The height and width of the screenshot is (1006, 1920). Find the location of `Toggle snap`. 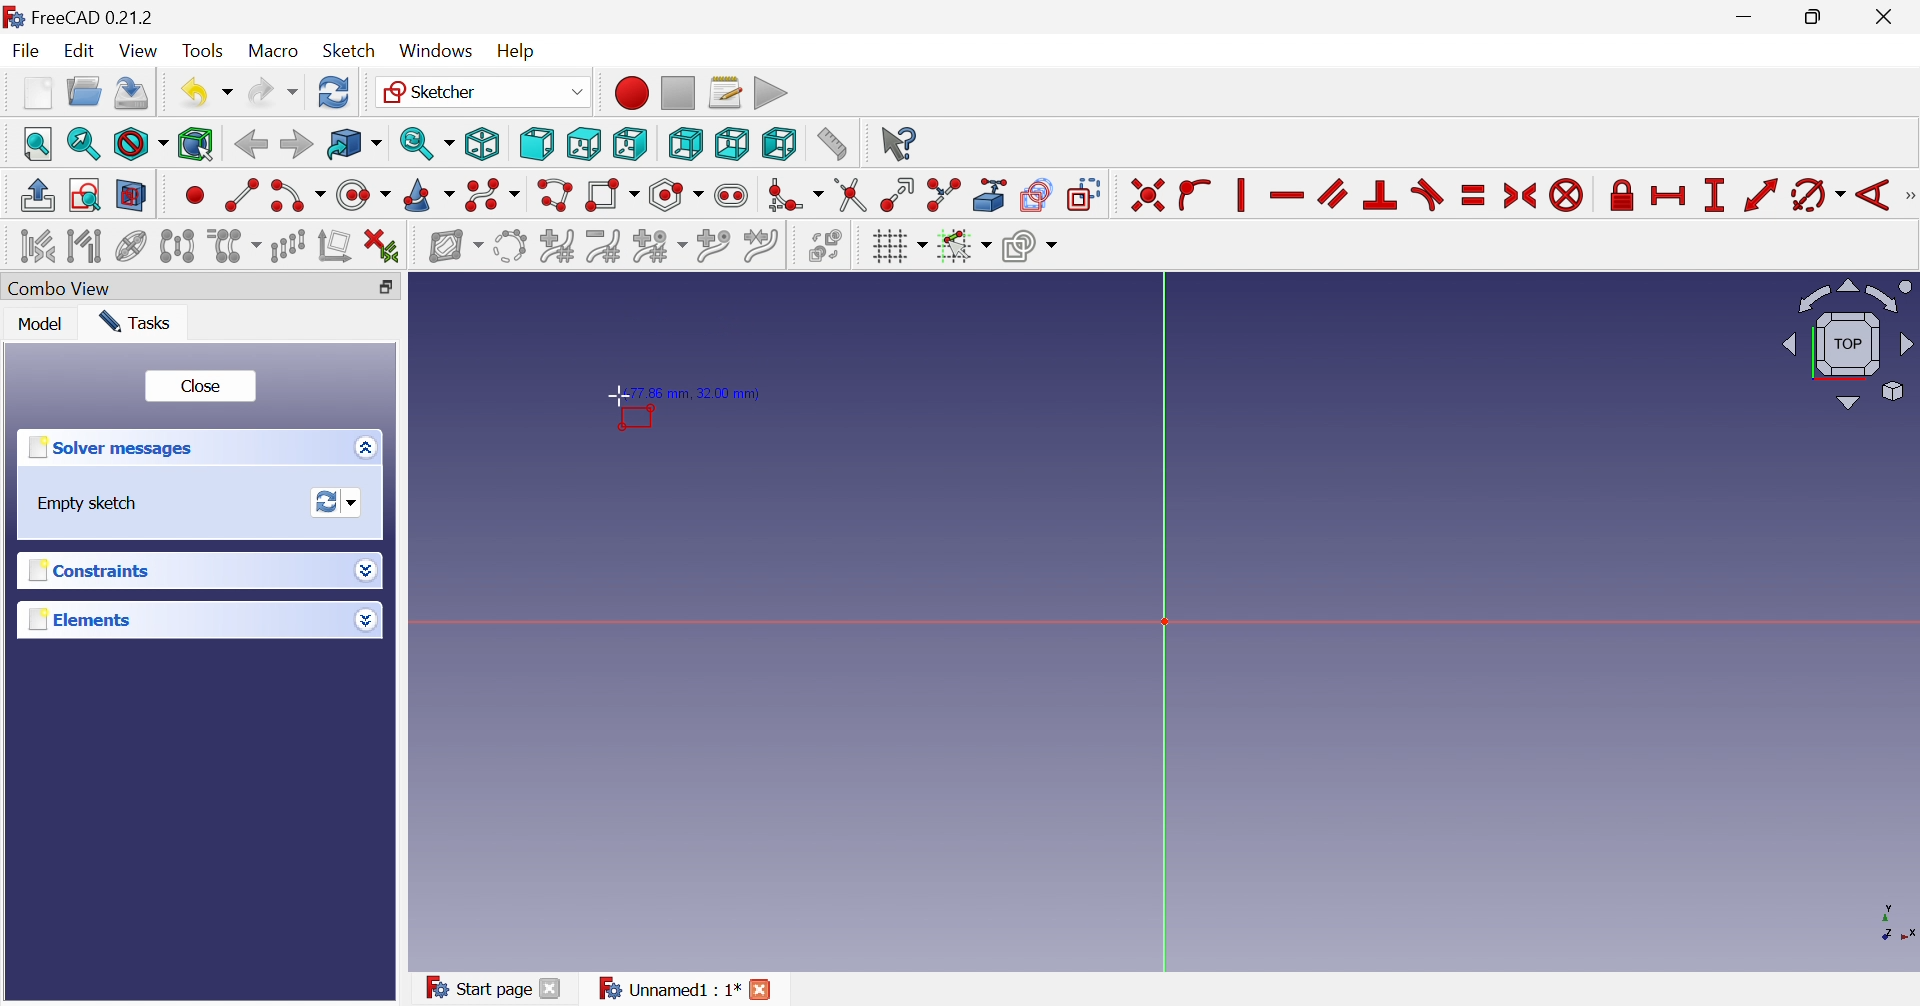

Toggle snap is located at coordinates (962, 247).